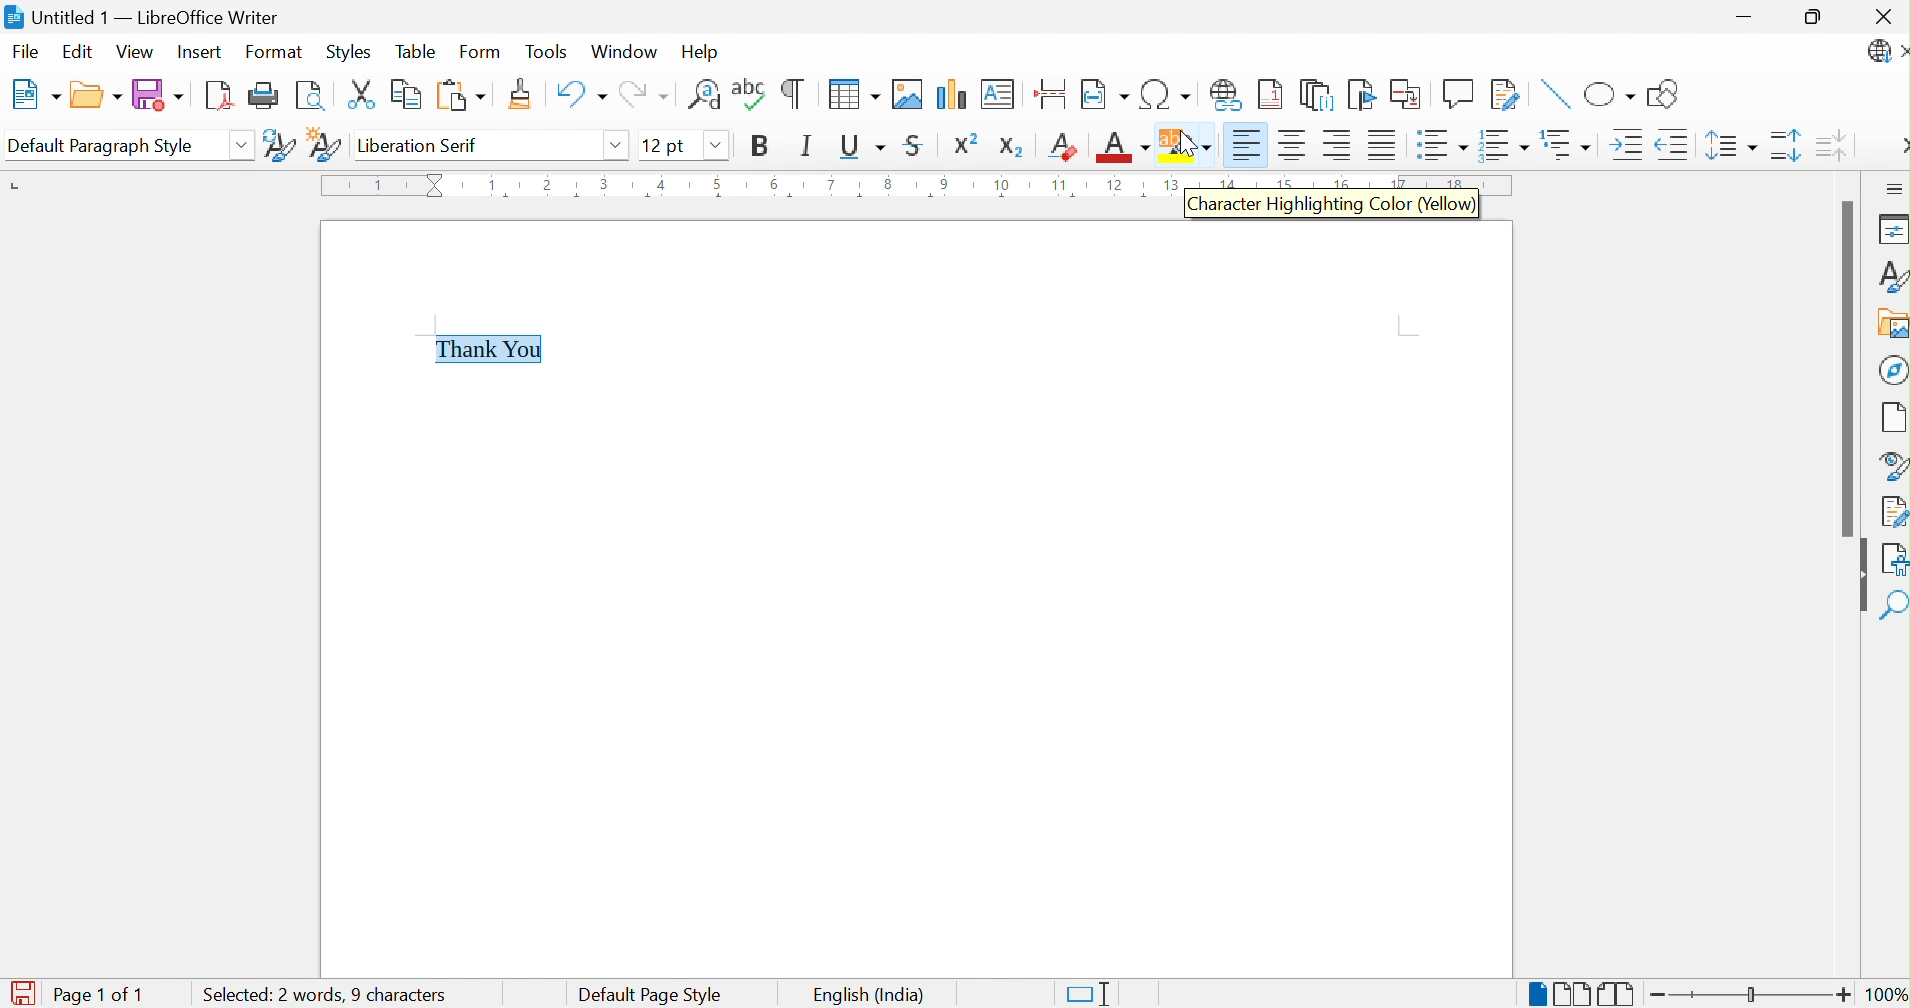  I want to click on Italic, so click(811, 145).